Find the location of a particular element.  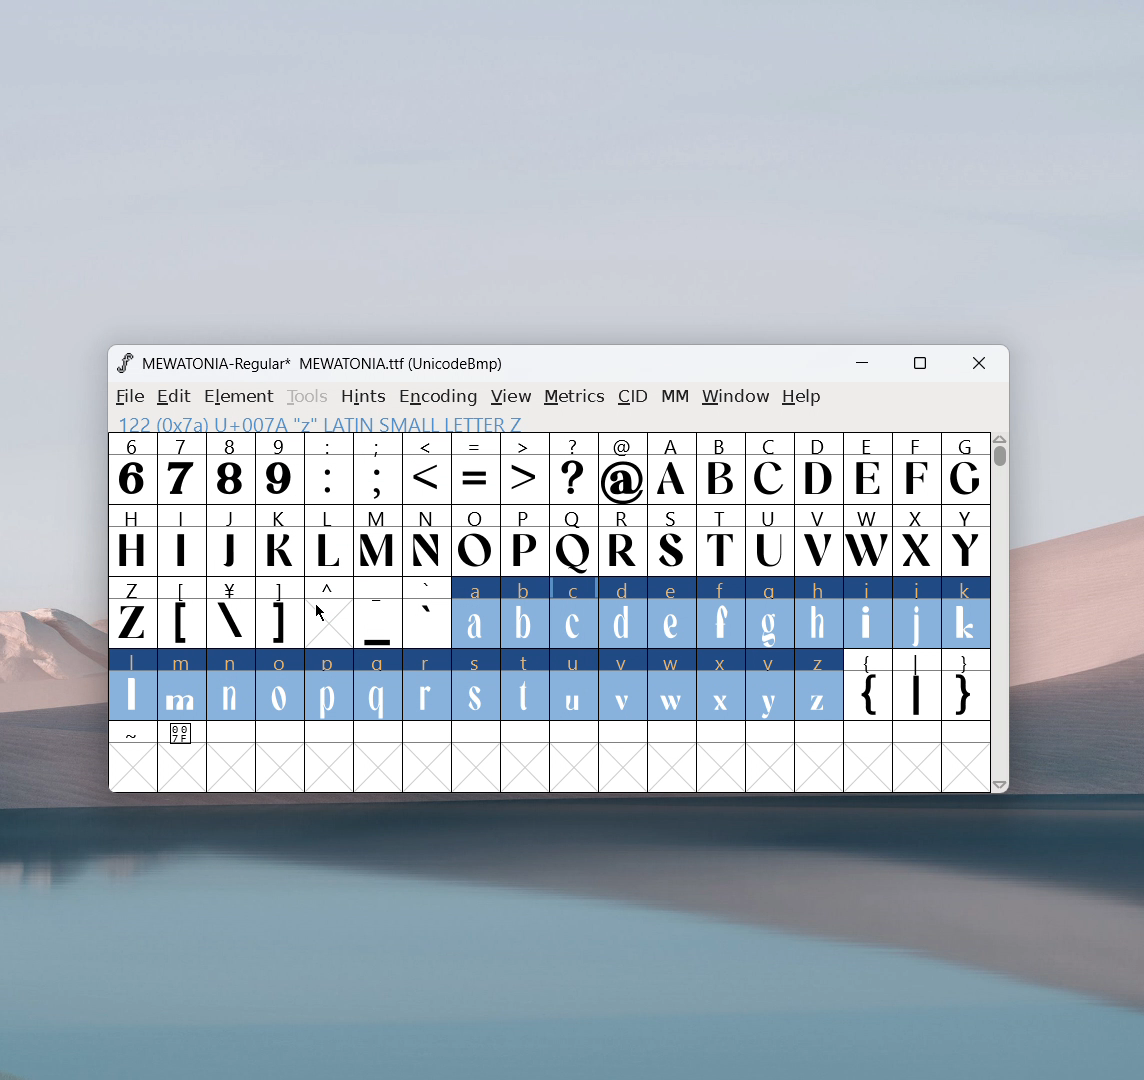

i is located at coordinates (868, 613).